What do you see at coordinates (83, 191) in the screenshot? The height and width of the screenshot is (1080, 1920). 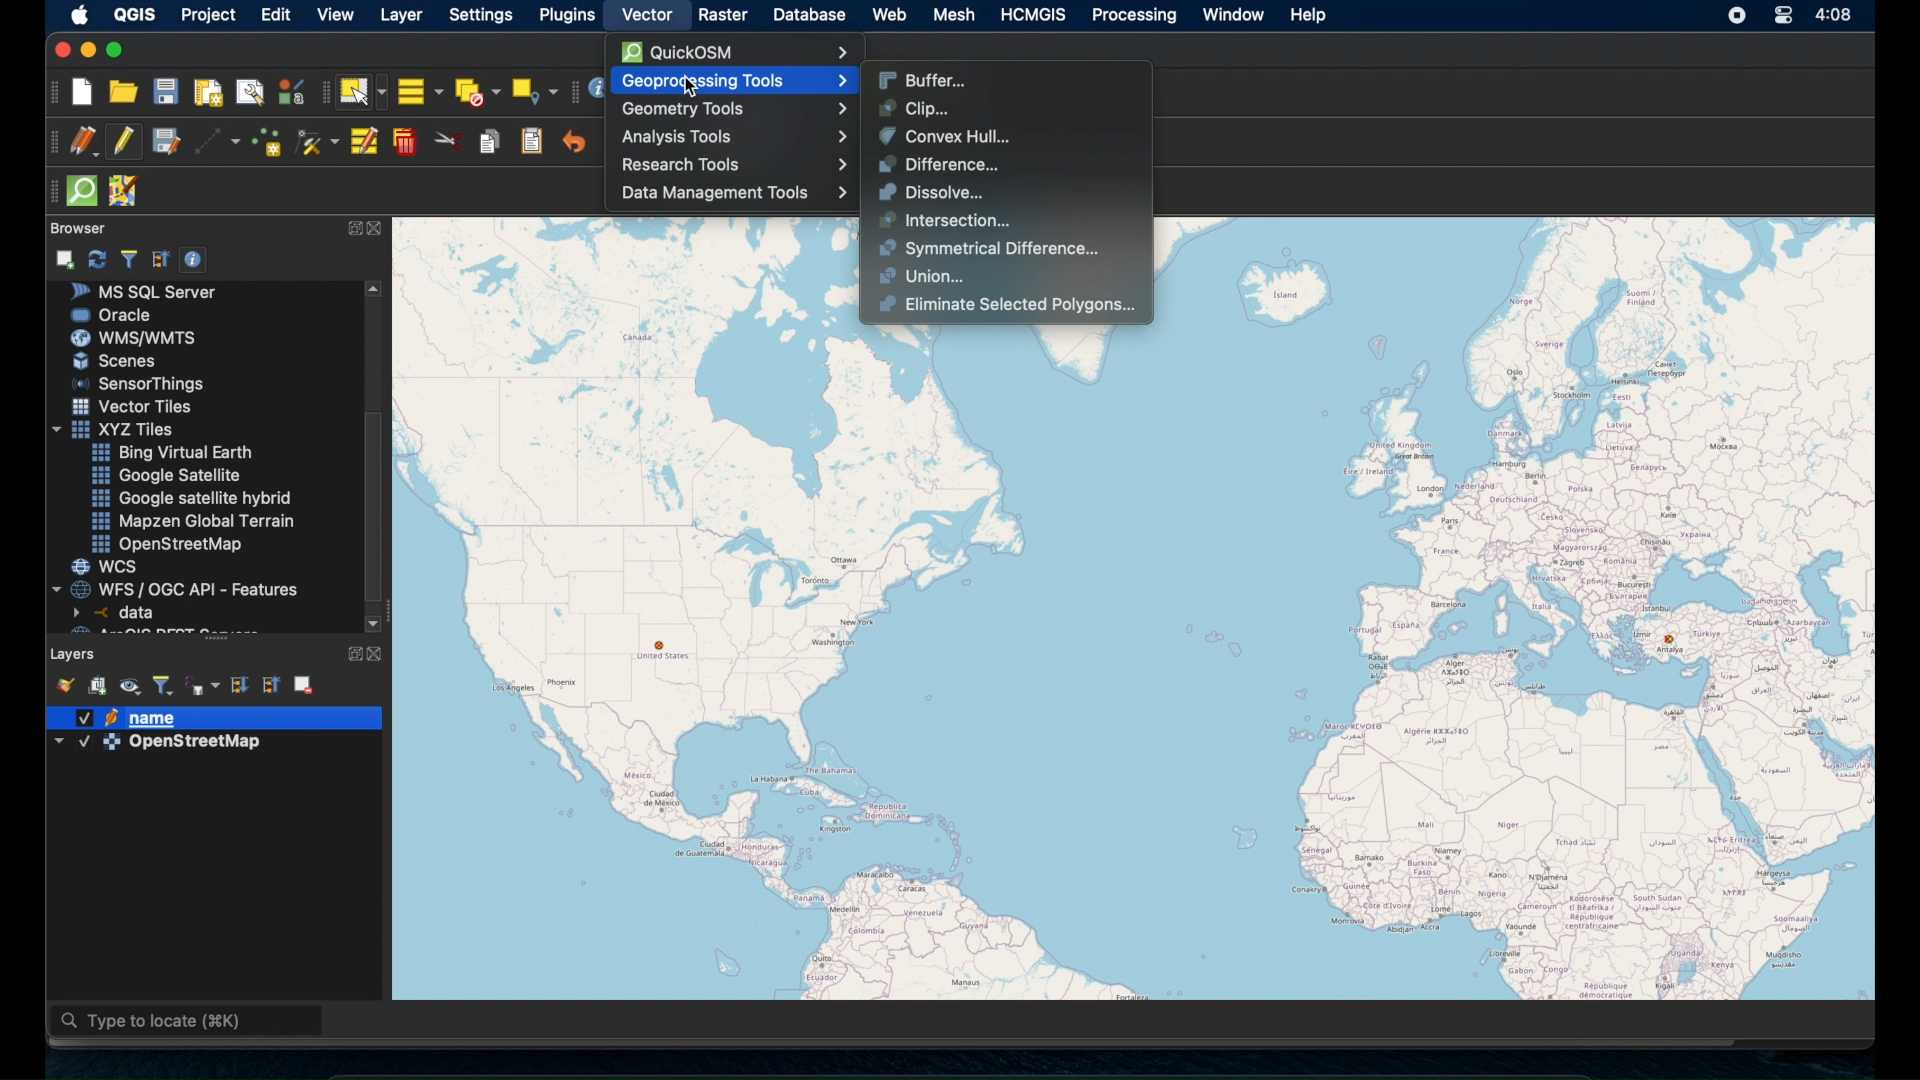 I see `quicksom` at bounding box center [83, 191].